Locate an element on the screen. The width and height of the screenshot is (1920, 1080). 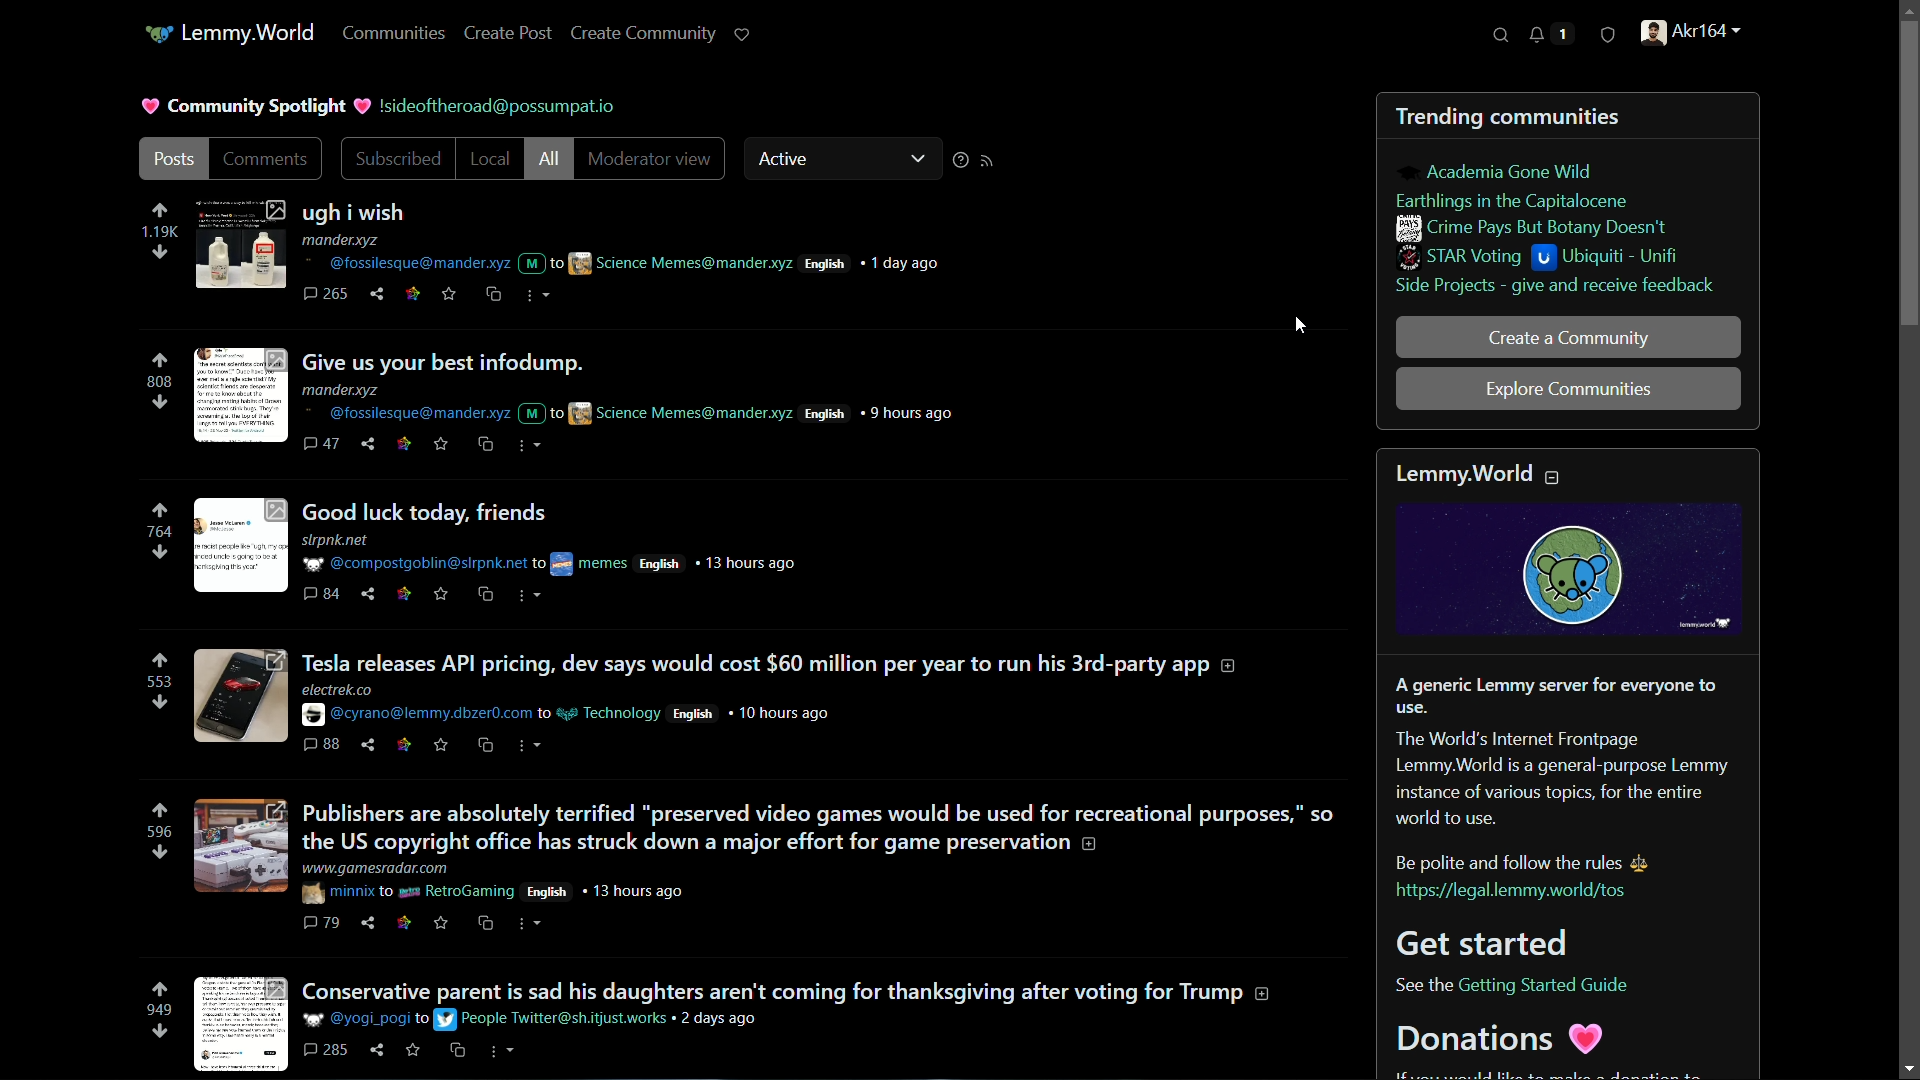
thumbnail is located at coordinates (241, 696).